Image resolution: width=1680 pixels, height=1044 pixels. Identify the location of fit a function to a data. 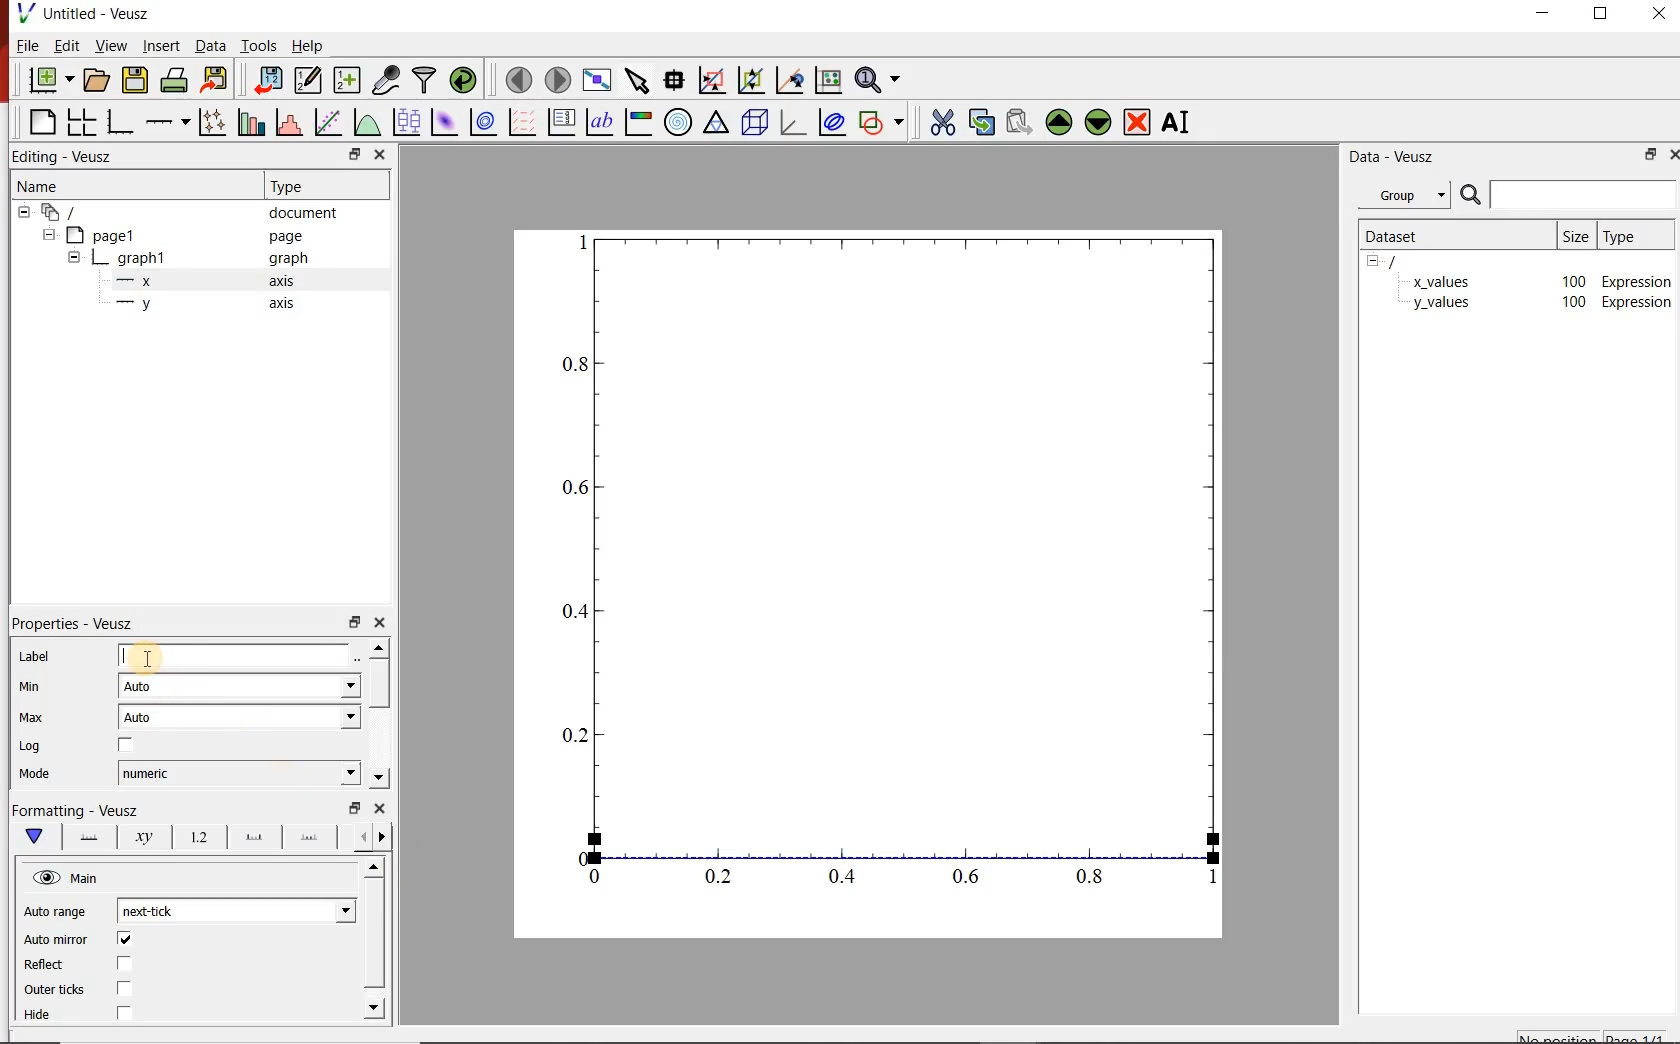
(328, 121).